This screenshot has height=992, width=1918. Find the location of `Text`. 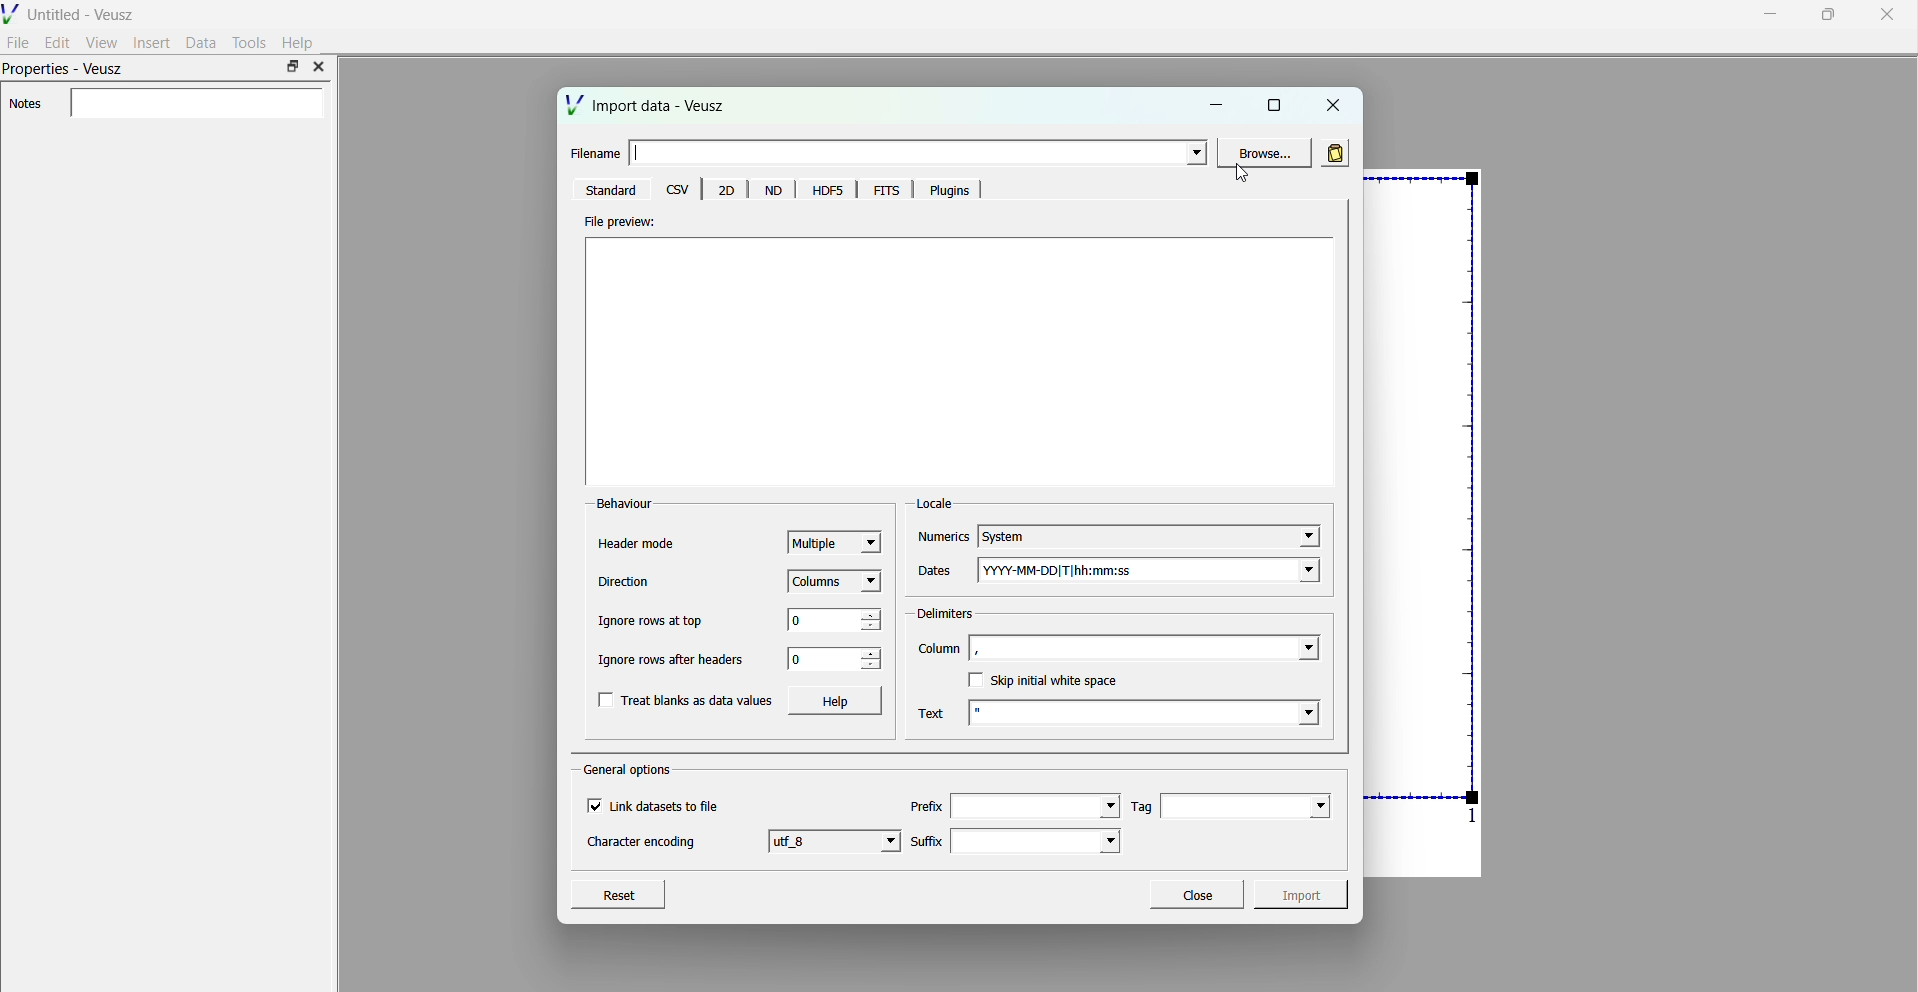

Text is located at coordinates (931, 714).